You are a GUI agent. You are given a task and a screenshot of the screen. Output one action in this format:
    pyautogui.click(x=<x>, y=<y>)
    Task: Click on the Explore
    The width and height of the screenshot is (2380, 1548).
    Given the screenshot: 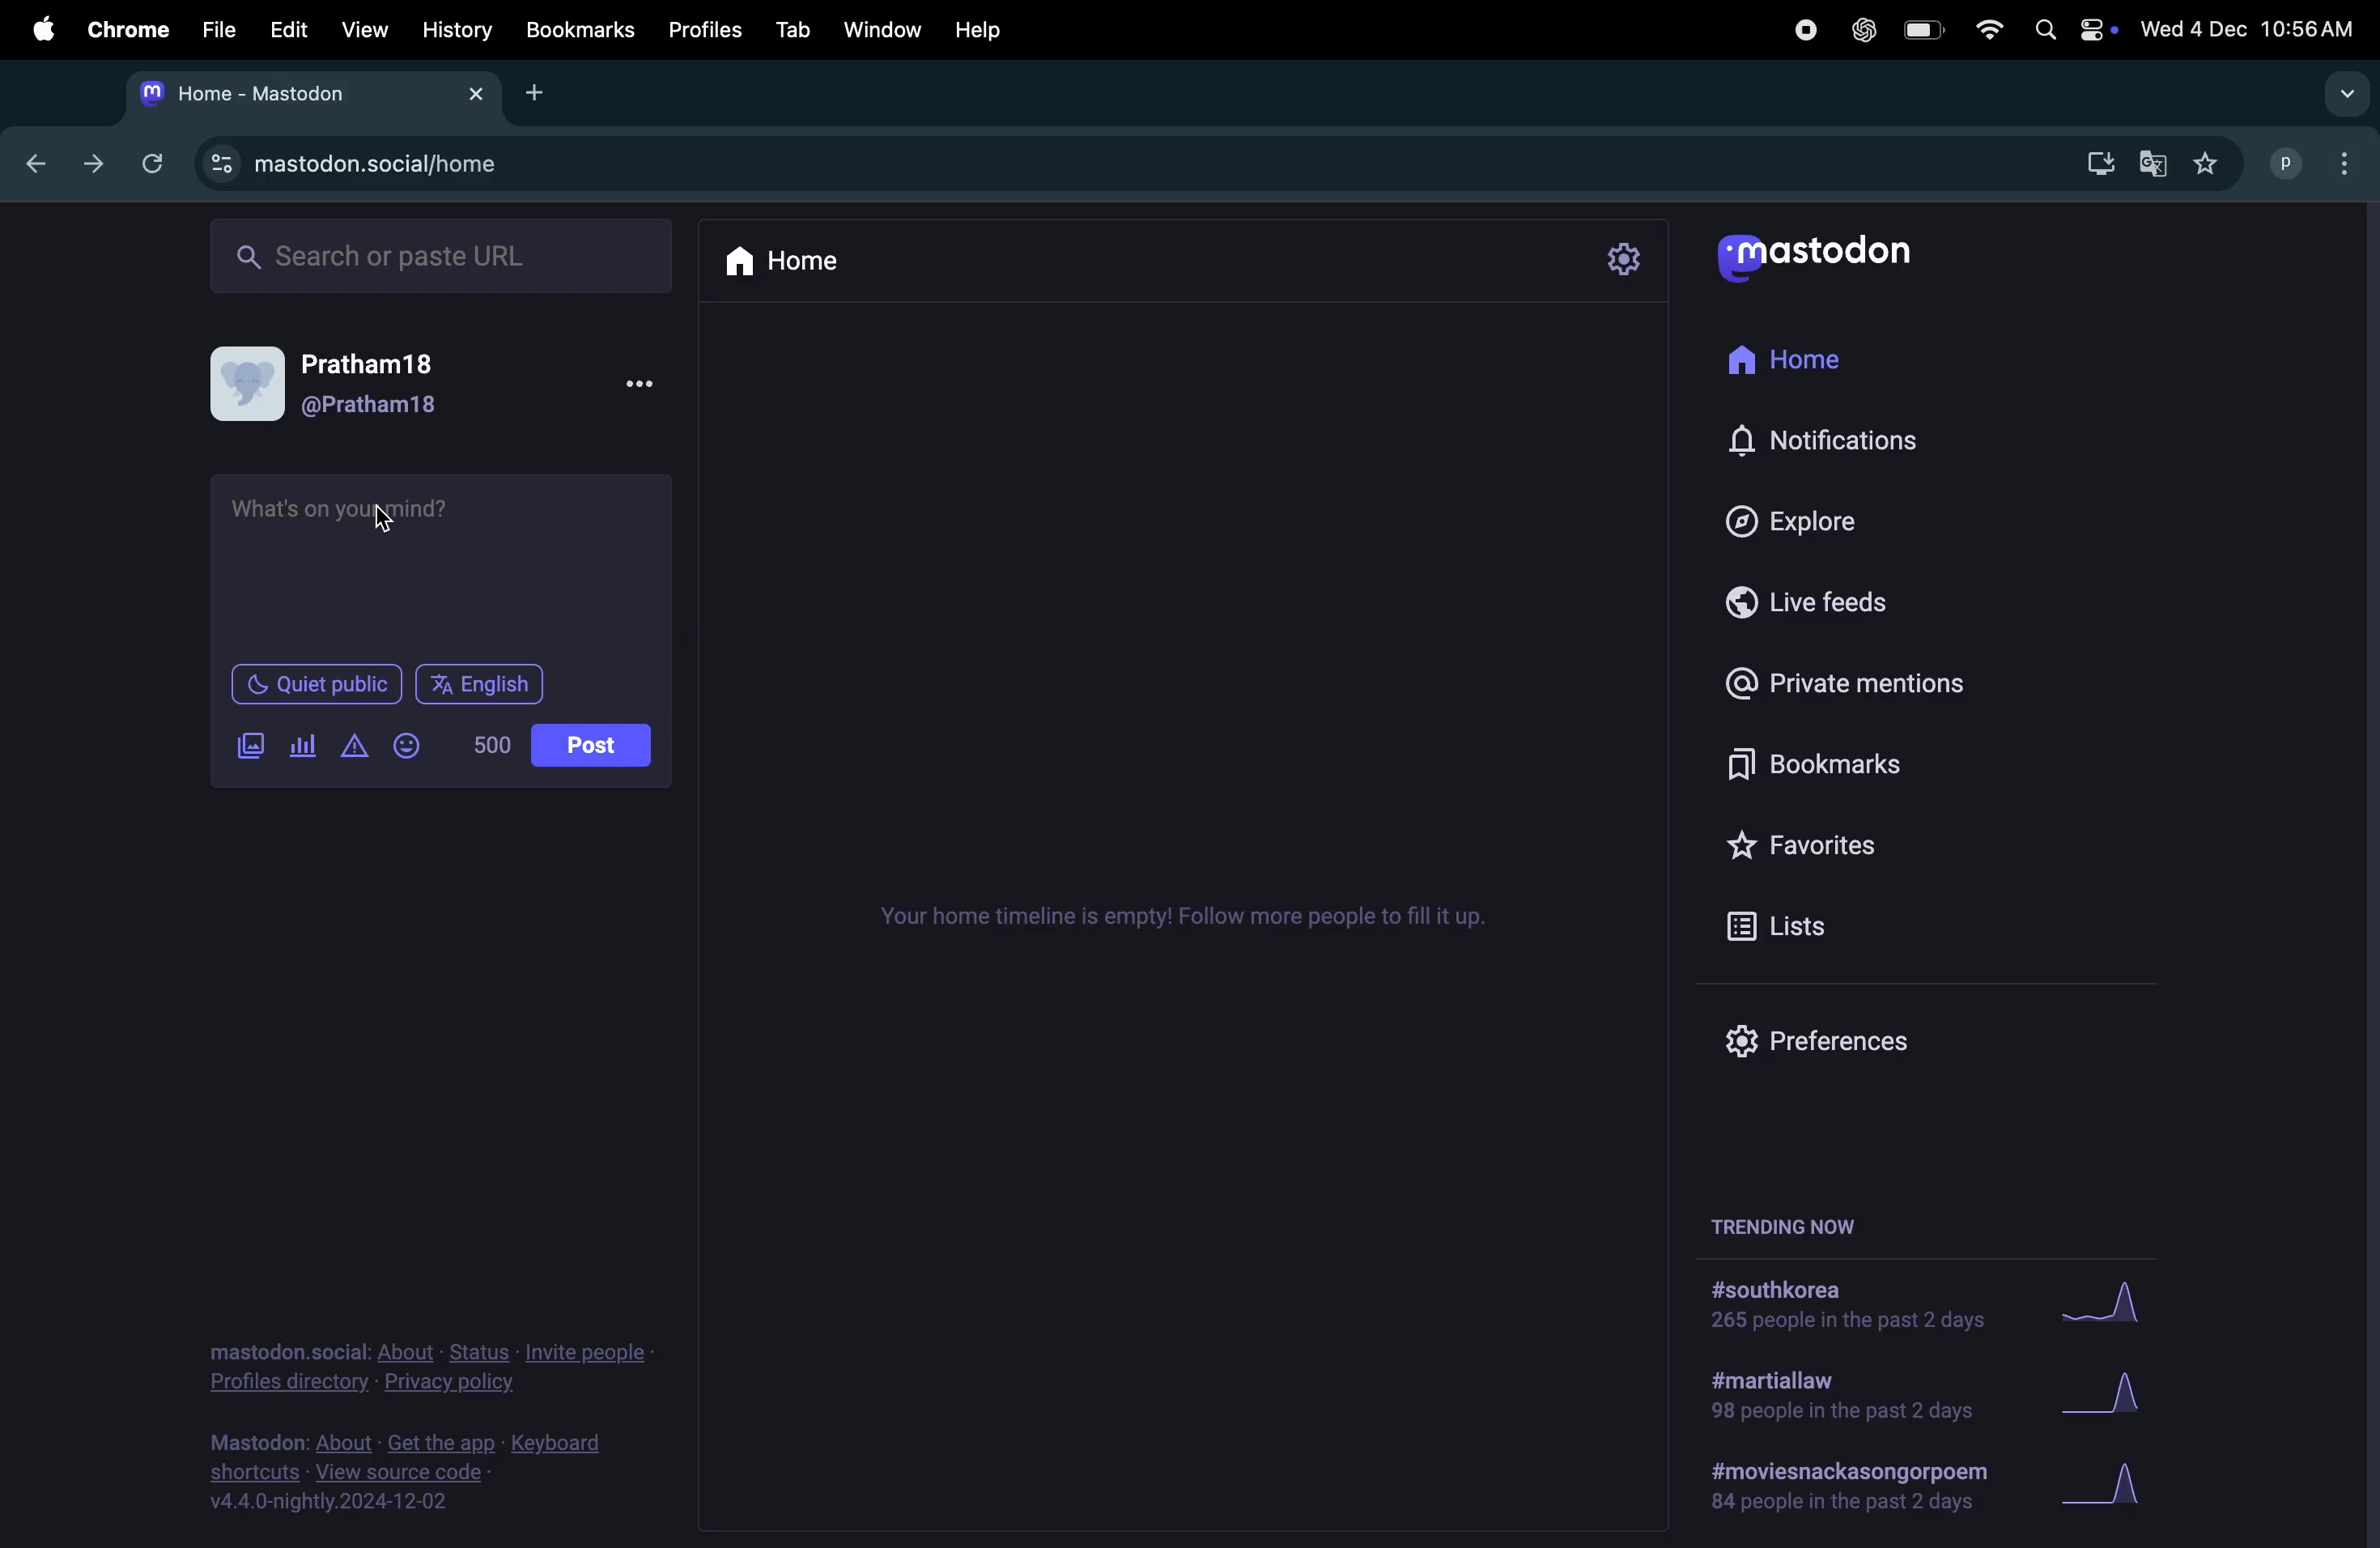 What is the action you would take?
    pyautogui.click(x=1805, y=520)
    